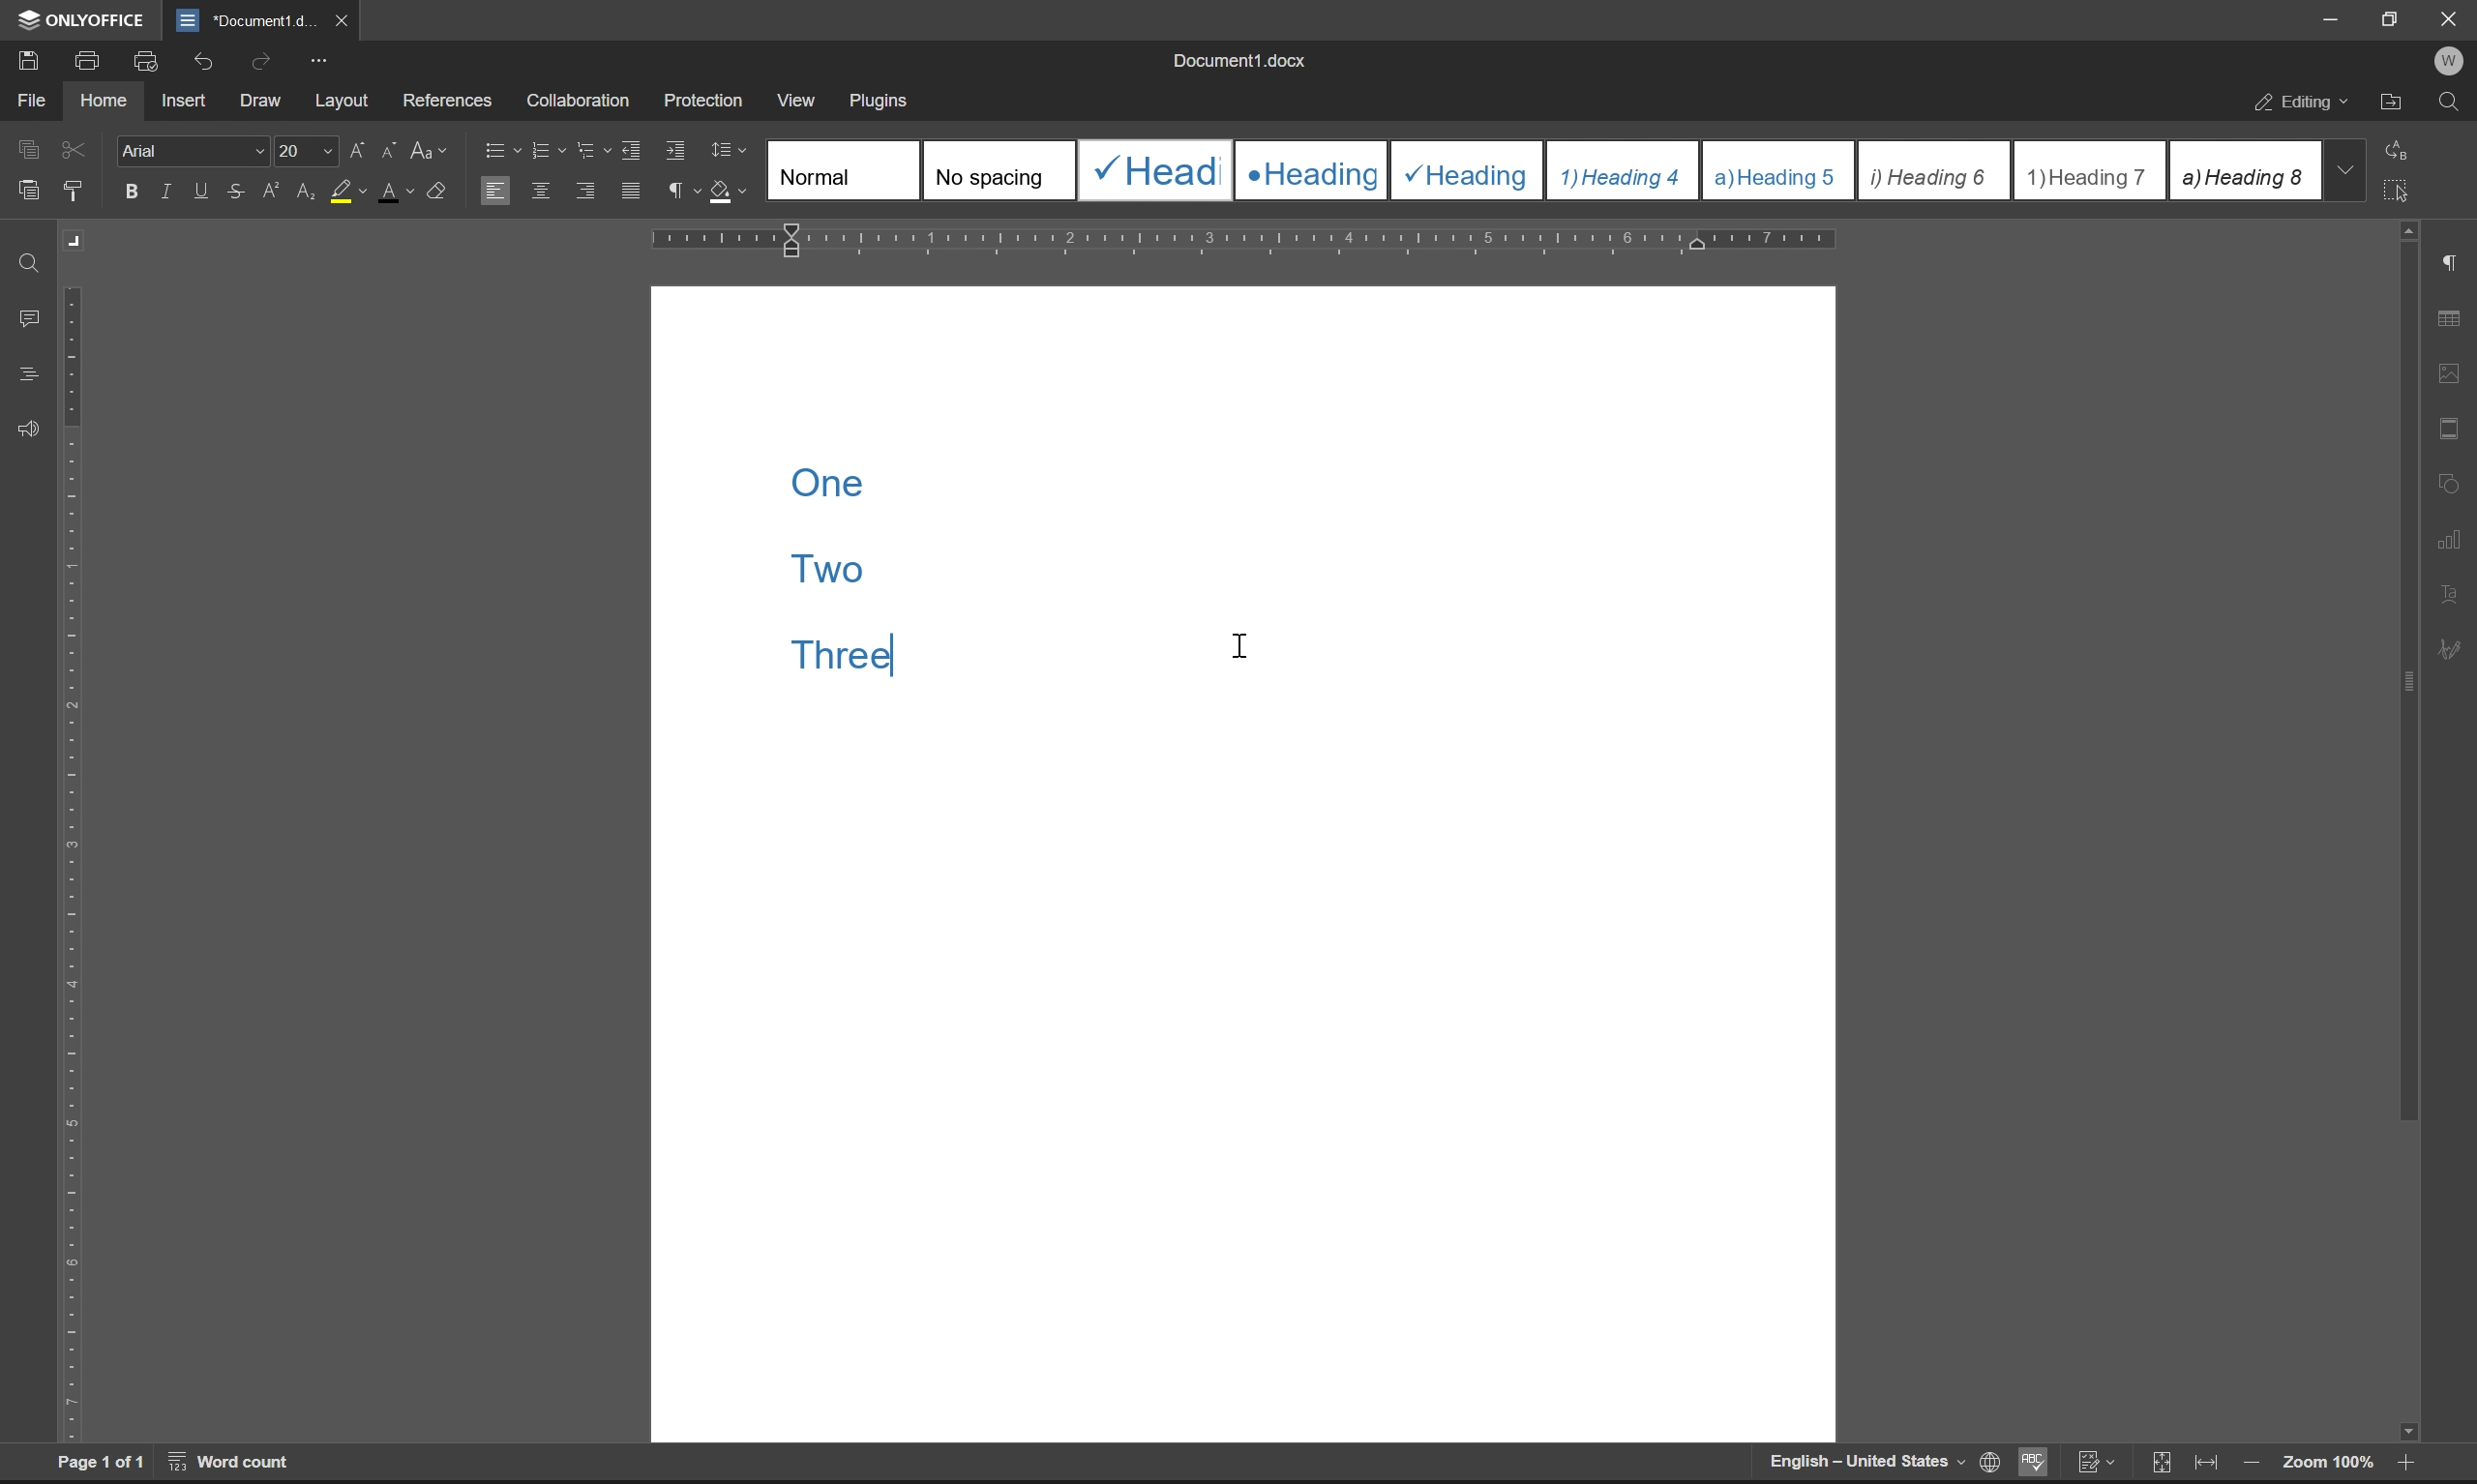 This screenshot has height=1484, width=2477. I want to click on decrement font case, so click(384, 147).